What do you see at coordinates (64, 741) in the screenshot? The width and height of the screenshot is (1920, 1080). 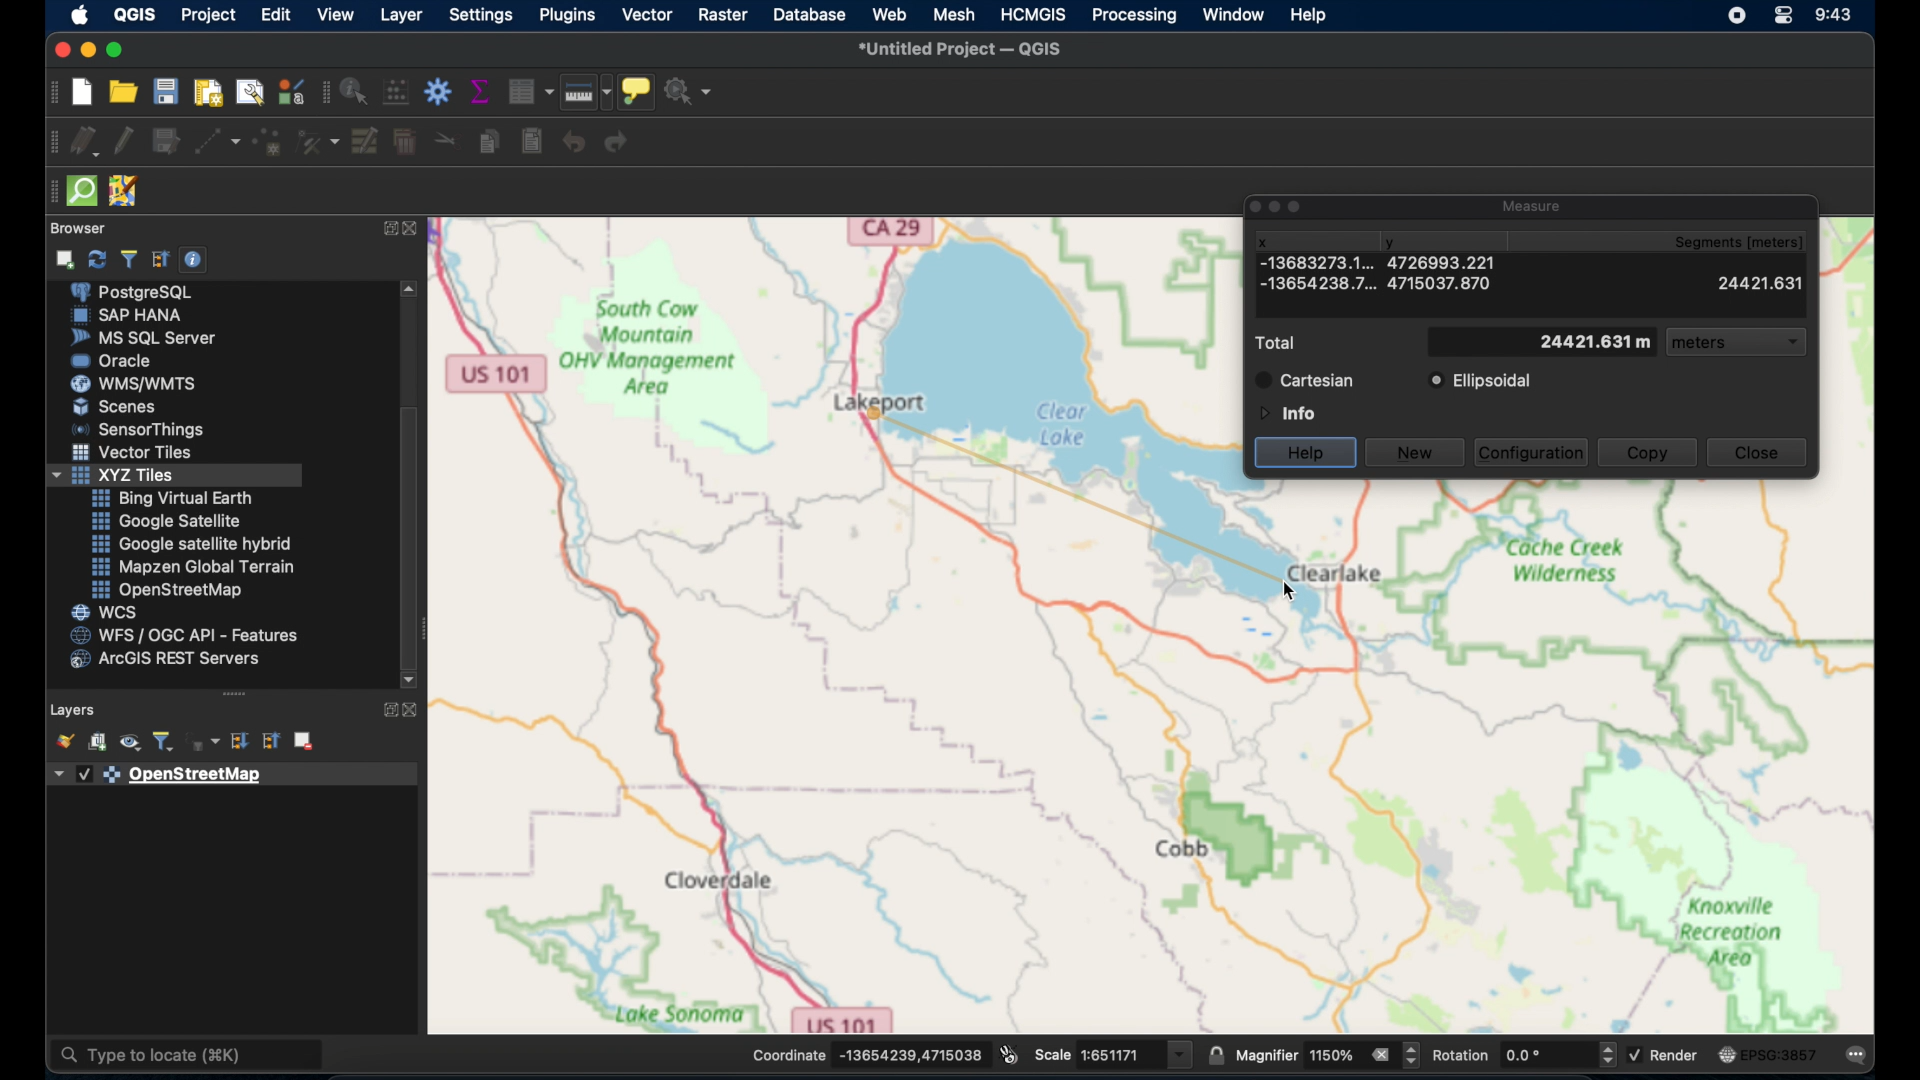 I see `open layer styling panel` at bounding box center [64, 741].